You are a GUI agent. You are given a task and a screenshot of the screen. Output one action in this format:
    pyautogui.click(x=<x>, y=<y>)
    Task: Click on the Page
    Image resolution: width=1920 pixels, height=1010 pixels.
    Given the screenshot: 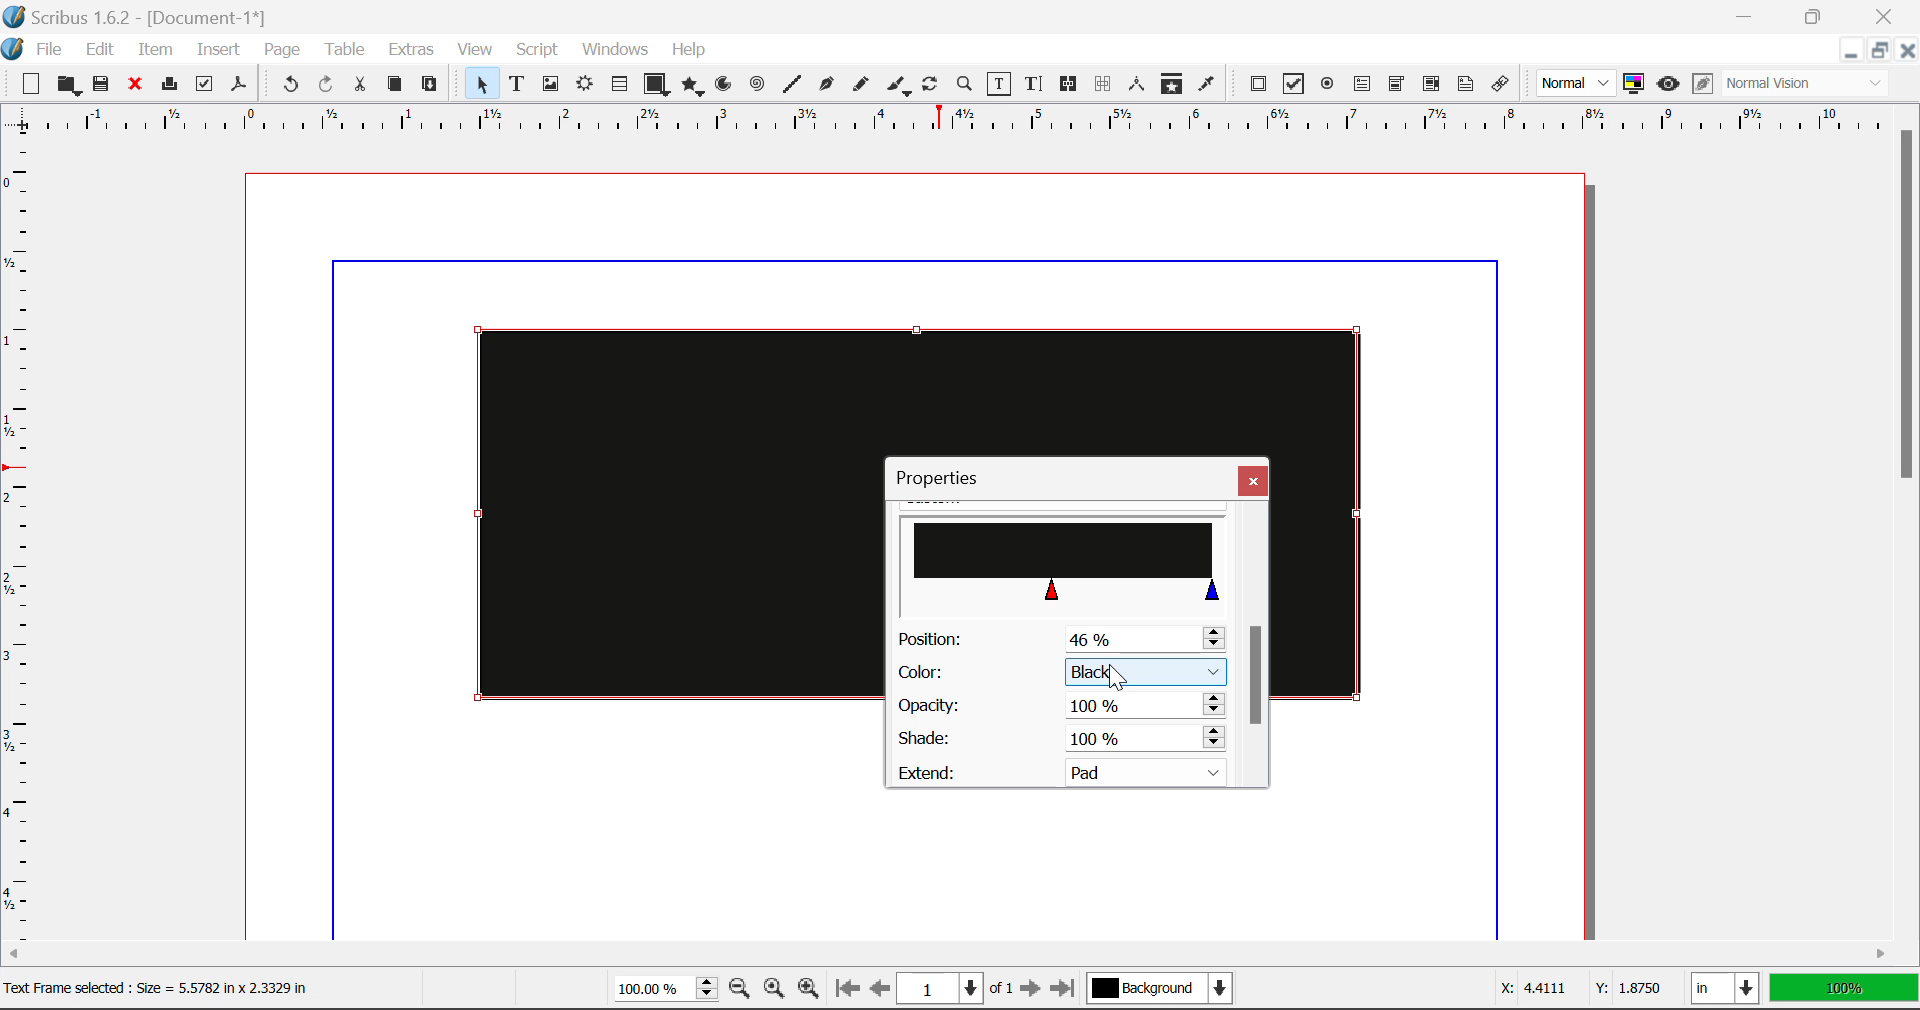 What is the action you would take?
    pyautogui.click(x=281, y=51)
    